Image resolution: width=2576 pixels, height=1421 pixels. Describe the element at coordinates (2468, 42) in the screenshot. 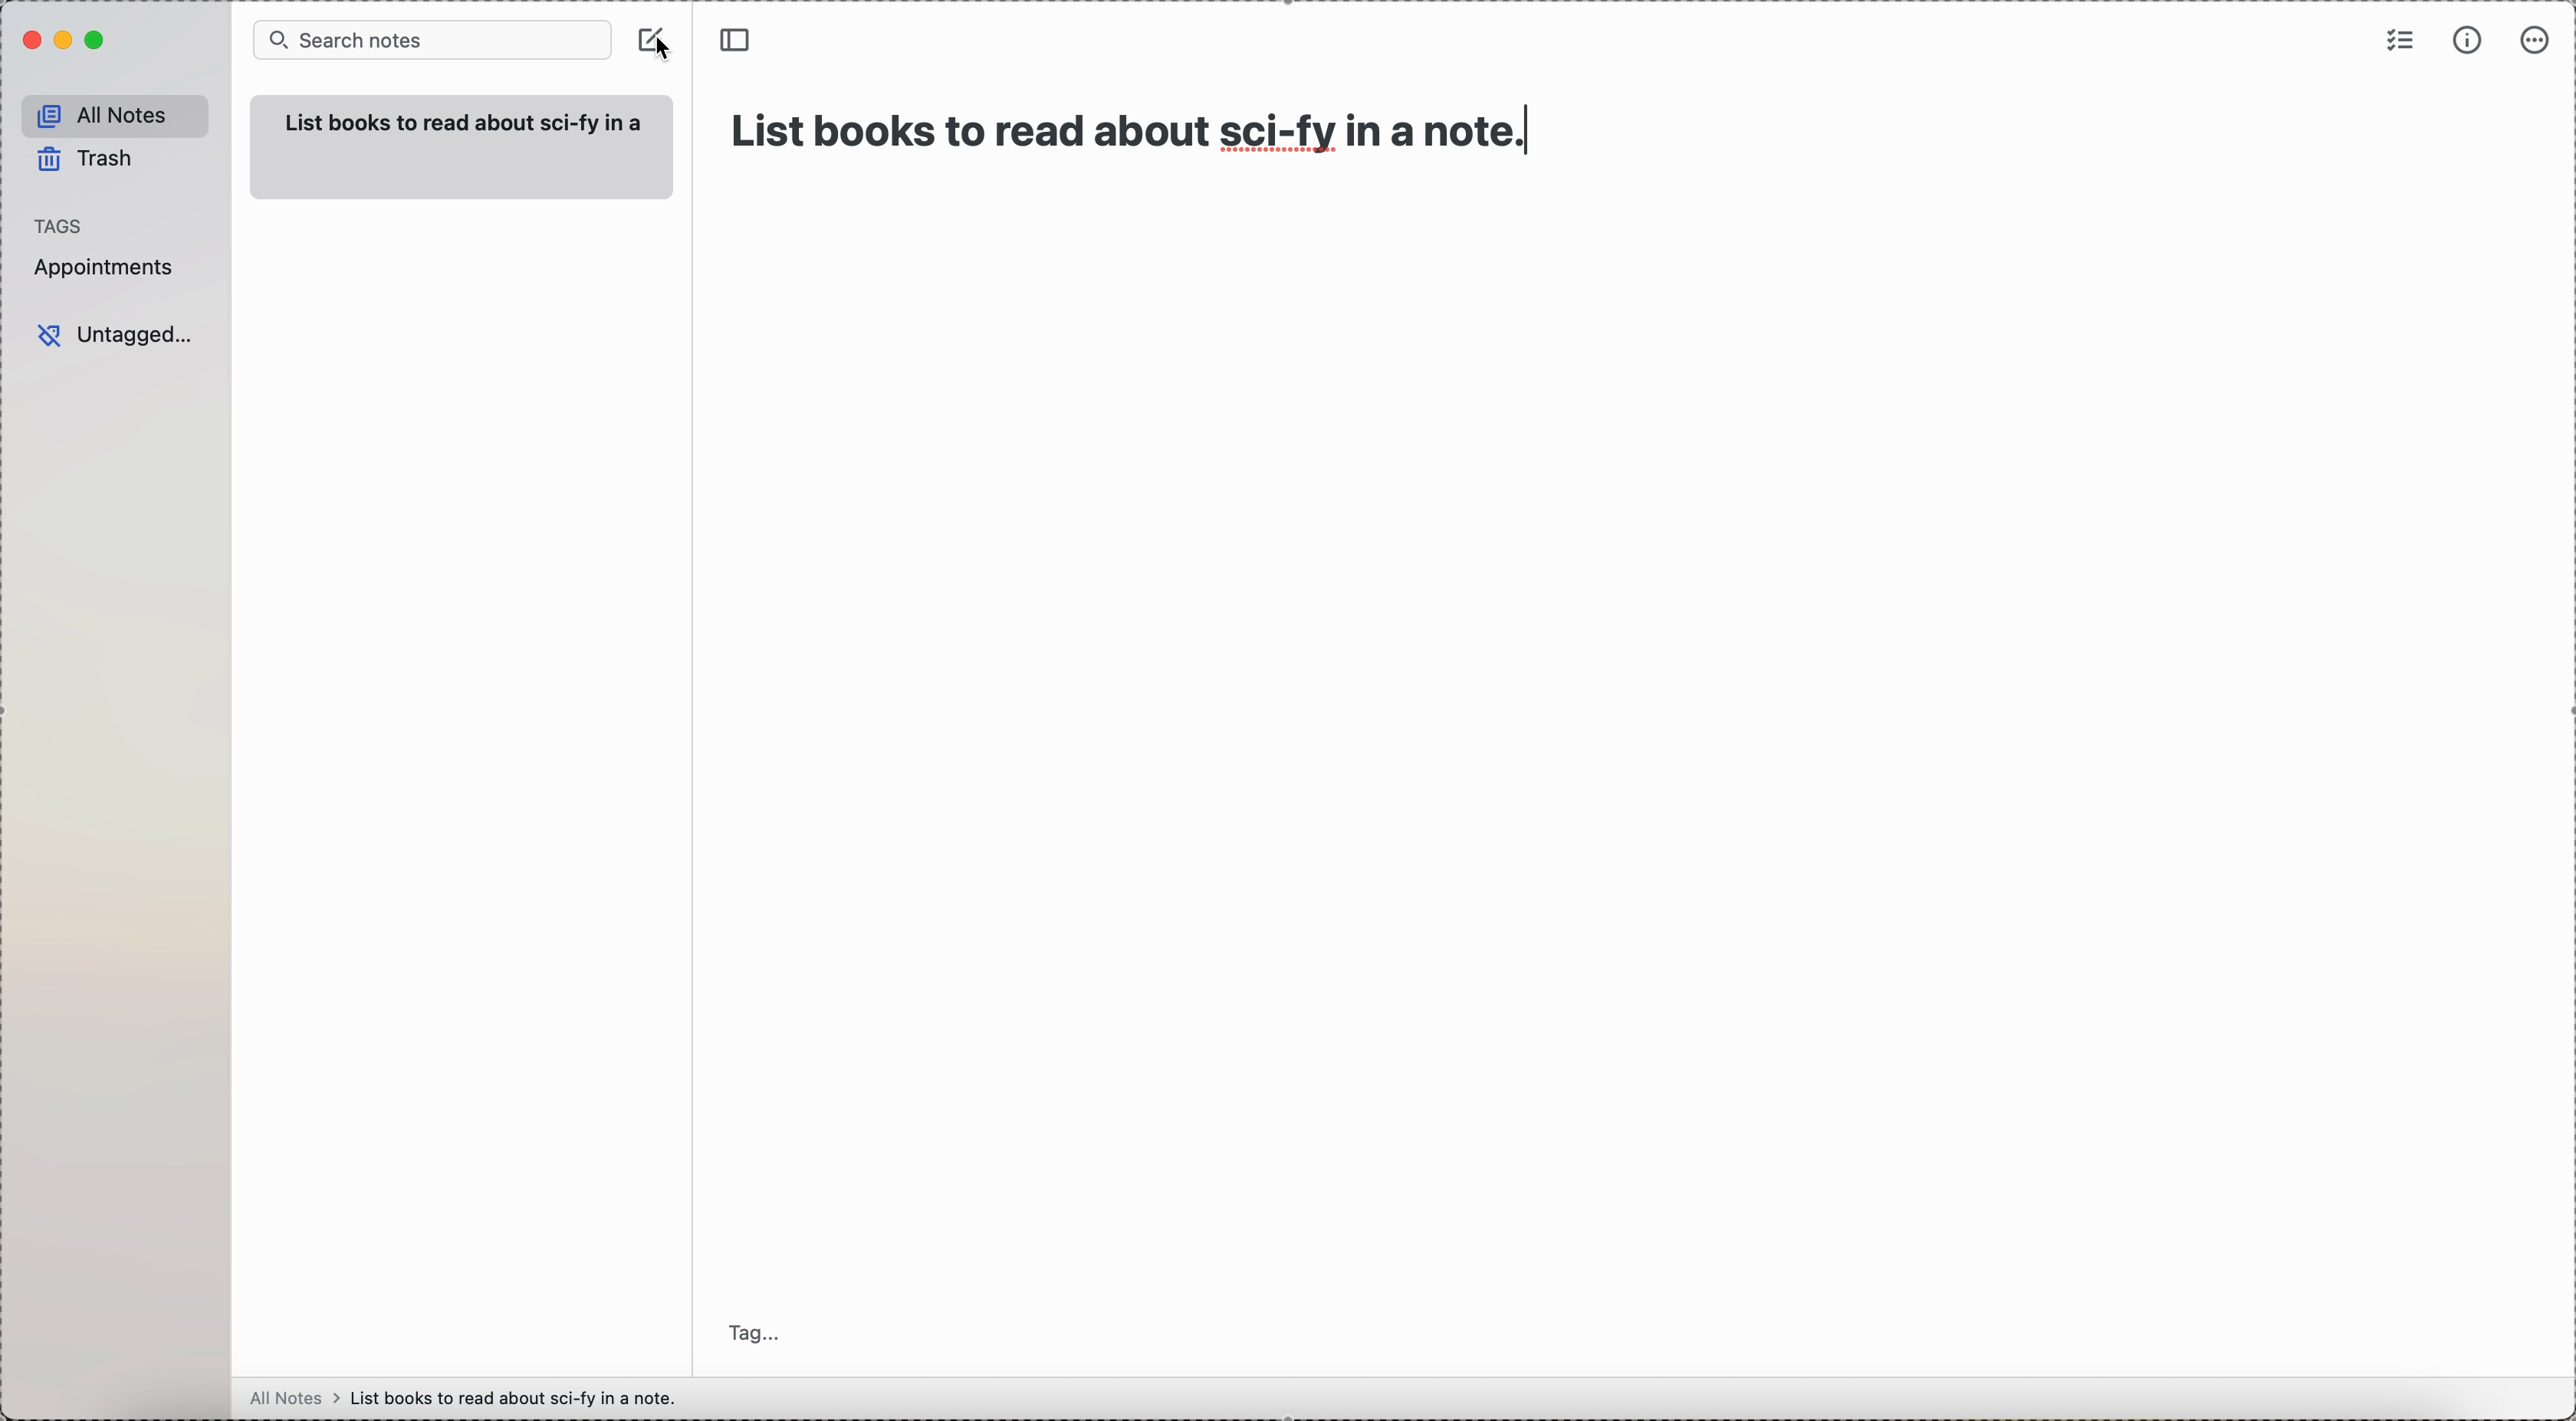

I see `metrics` at that location.